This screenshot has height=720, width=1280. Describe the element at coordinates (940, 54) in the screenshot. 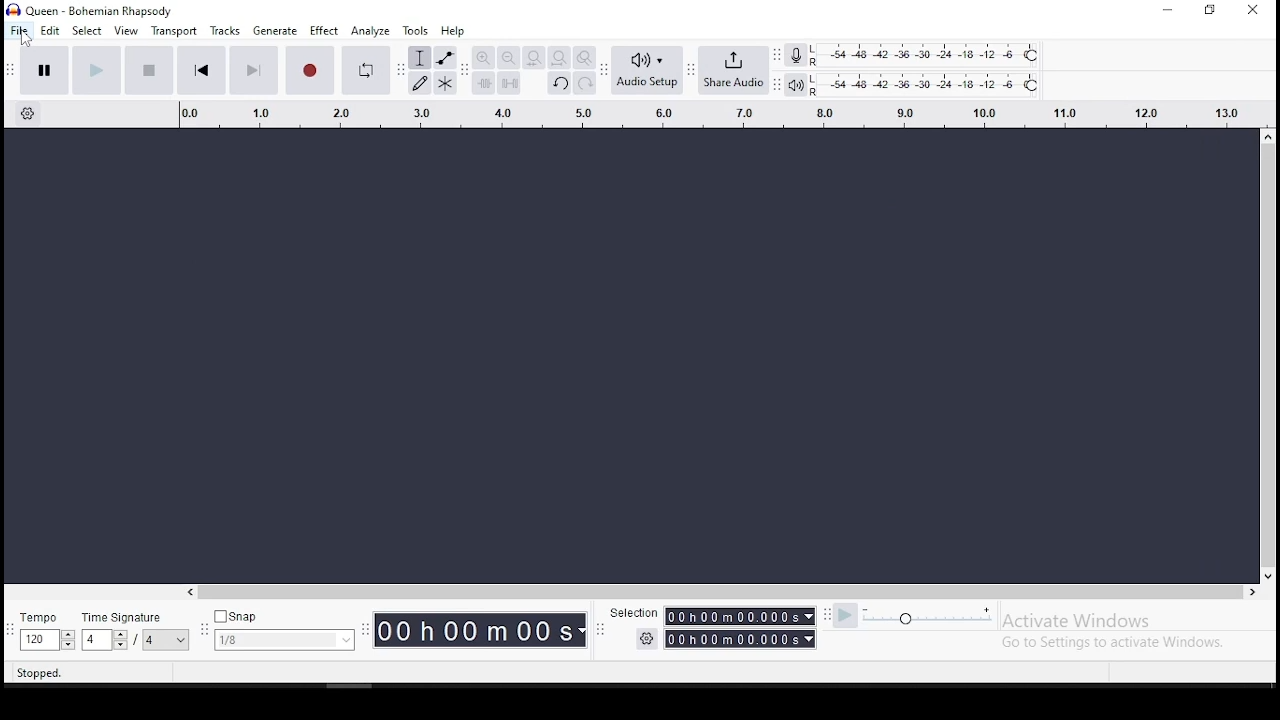

I see `recording level` at that location.